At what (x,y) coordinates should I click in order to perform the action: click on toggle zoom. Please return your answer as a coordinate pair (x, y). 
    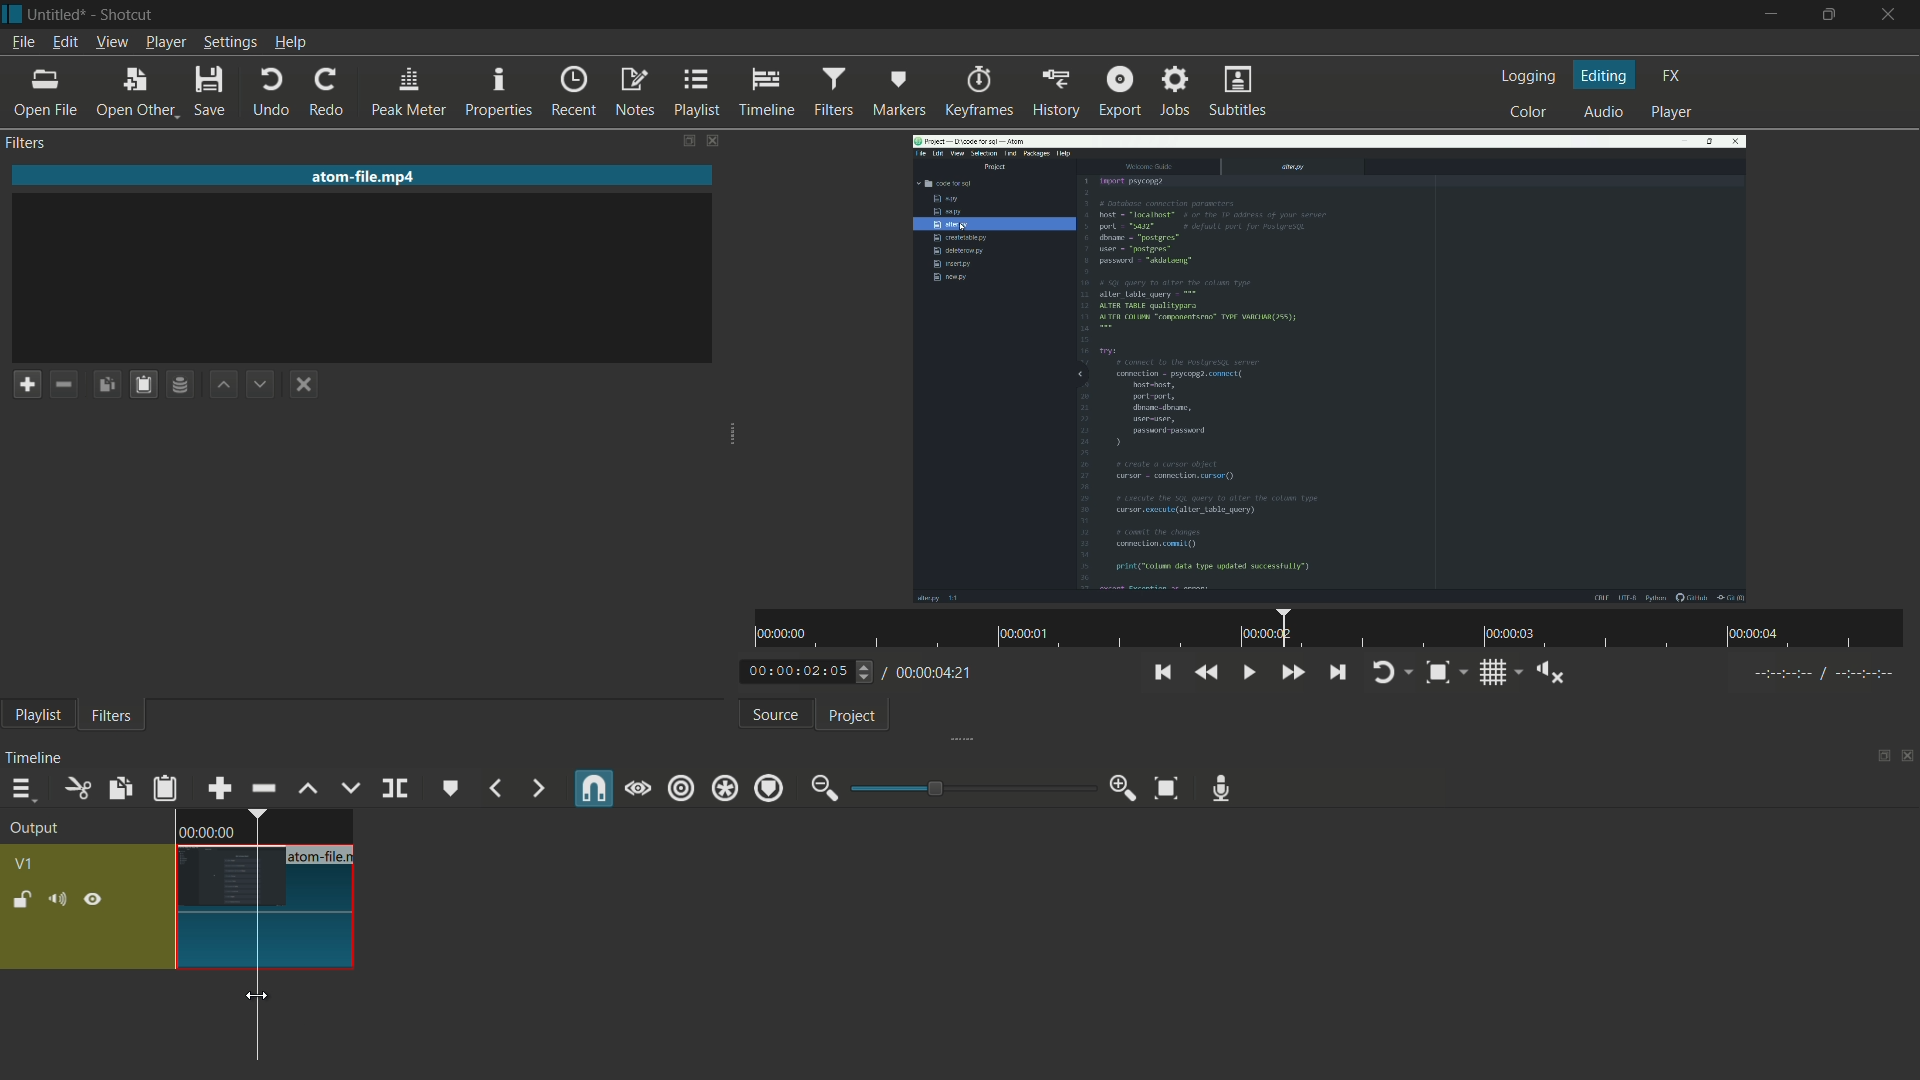
    Looking at the image, I should click on (1438, 673).